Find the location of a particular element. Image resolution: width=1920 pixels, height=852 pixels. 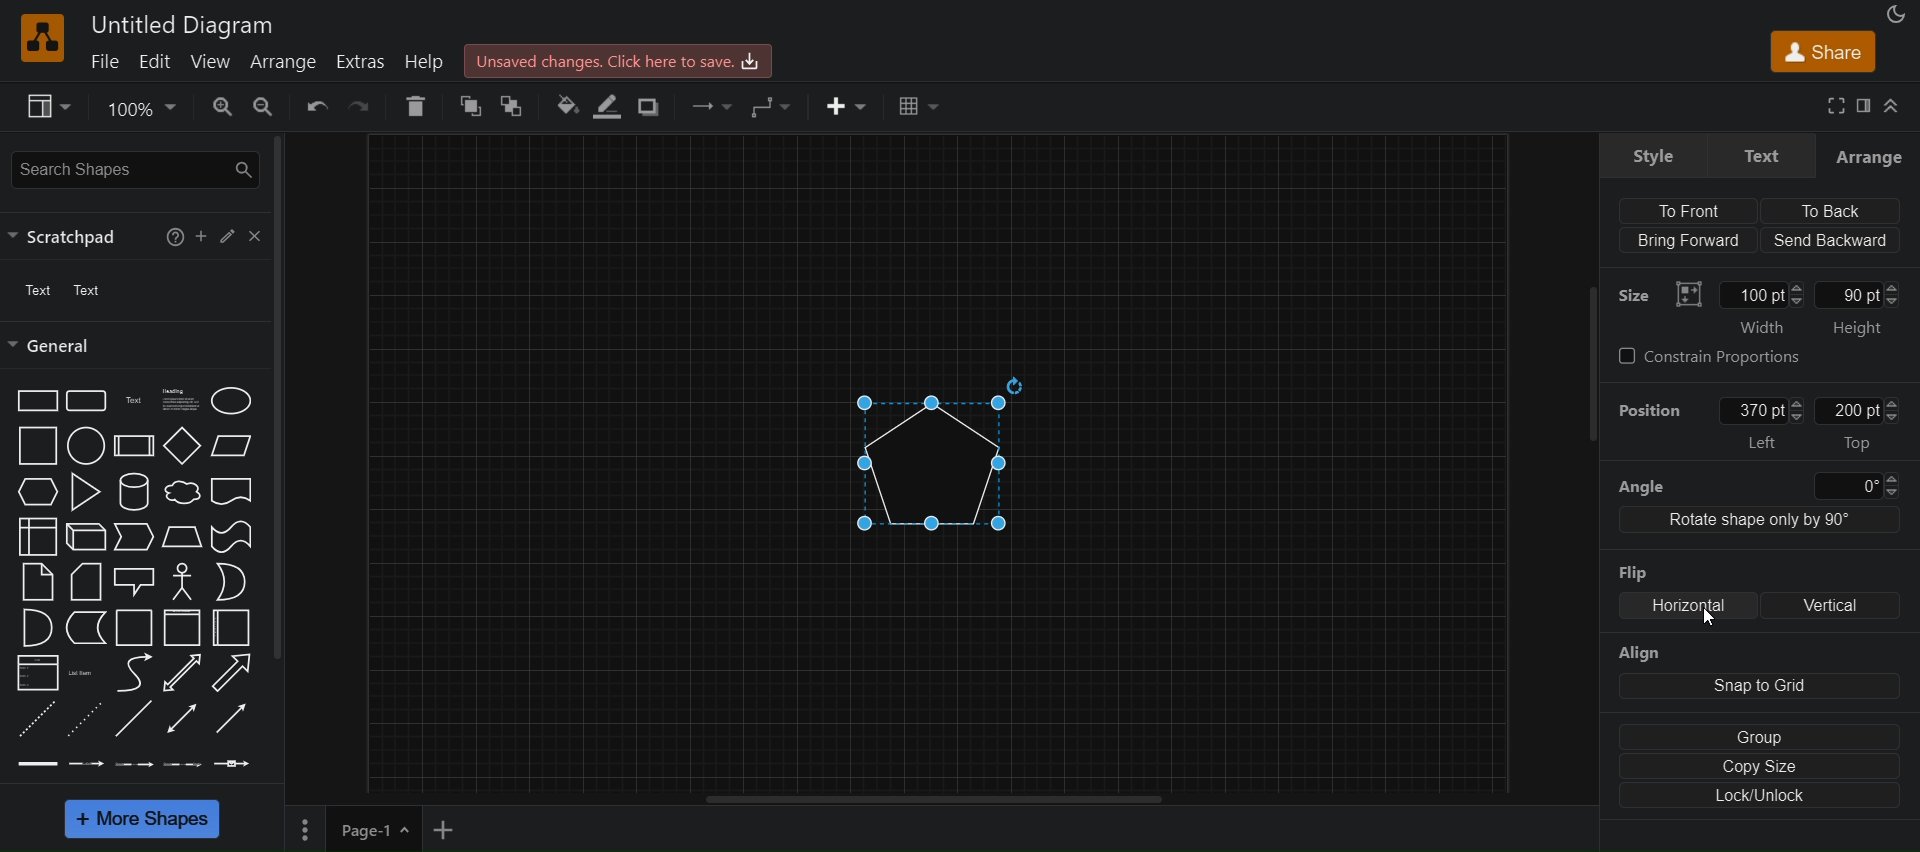

Line is located at coordinates (133, 718).